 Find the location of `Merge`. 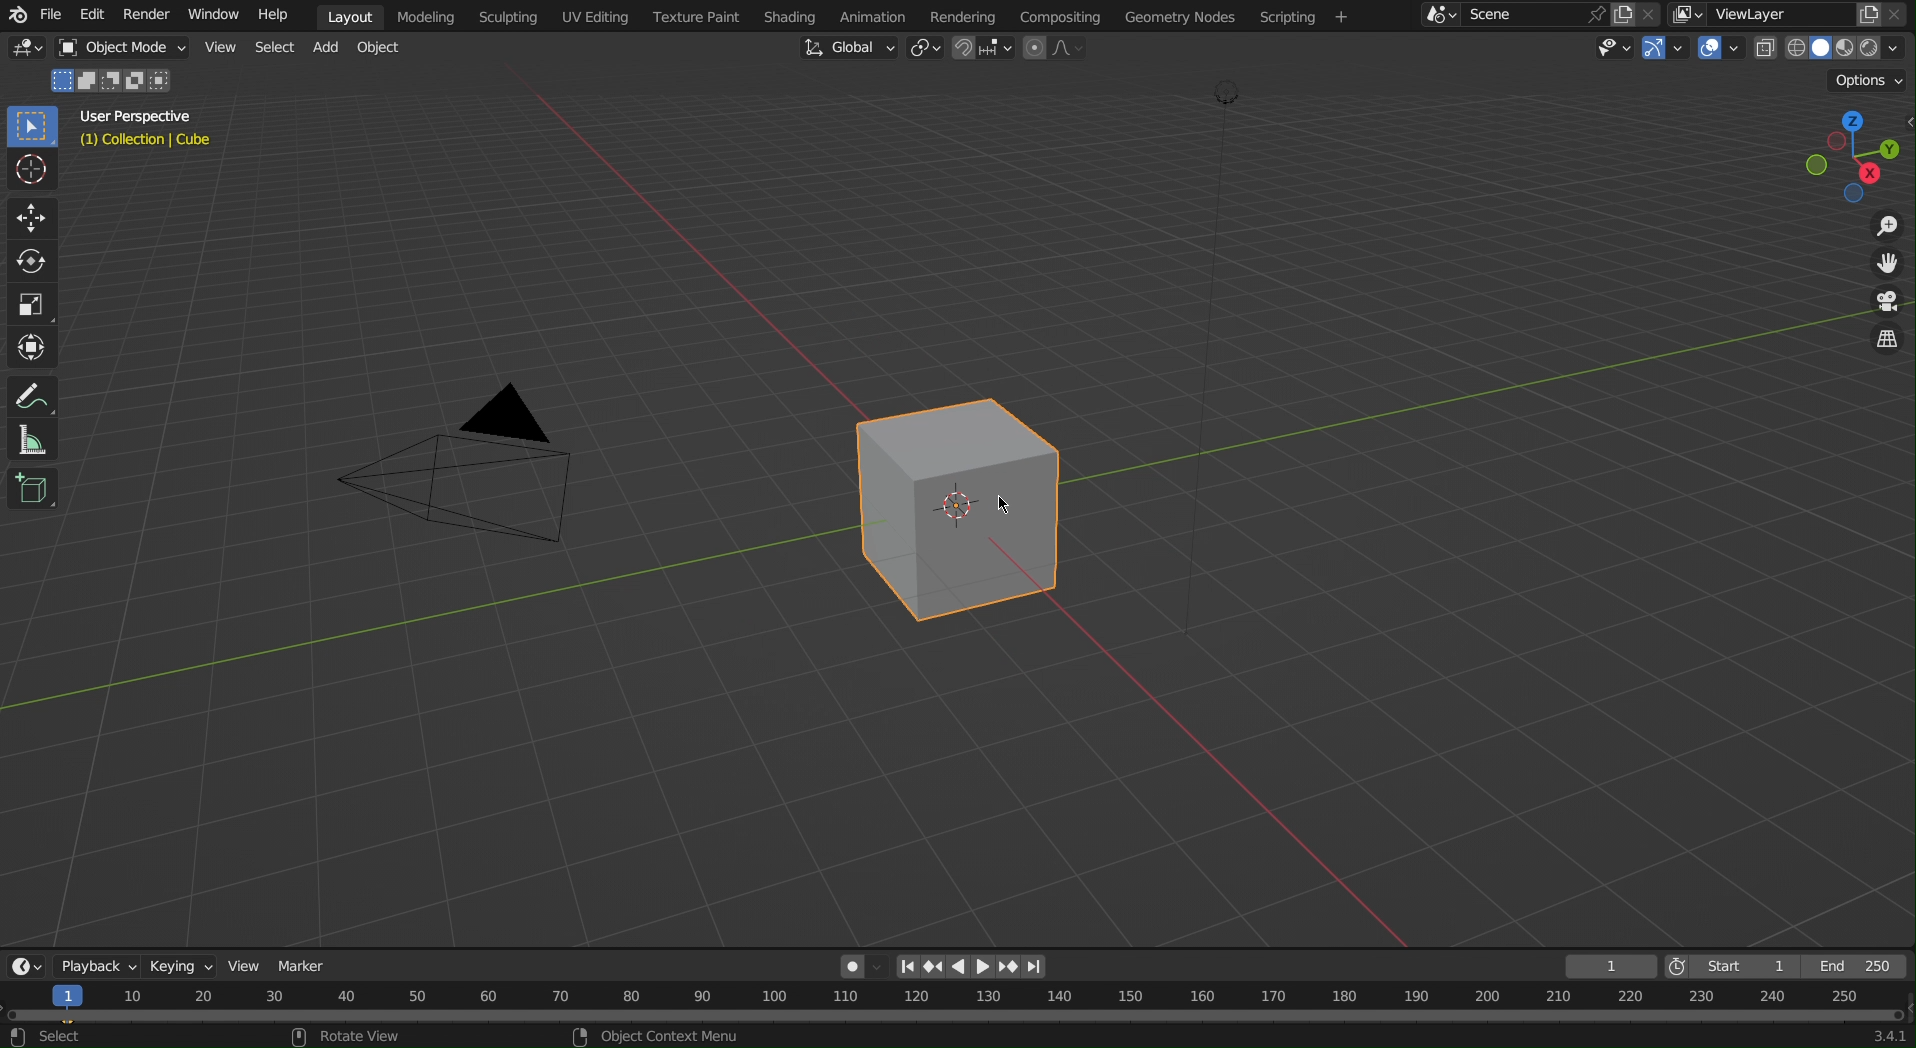

Merge is located at coordinates (88, 79).